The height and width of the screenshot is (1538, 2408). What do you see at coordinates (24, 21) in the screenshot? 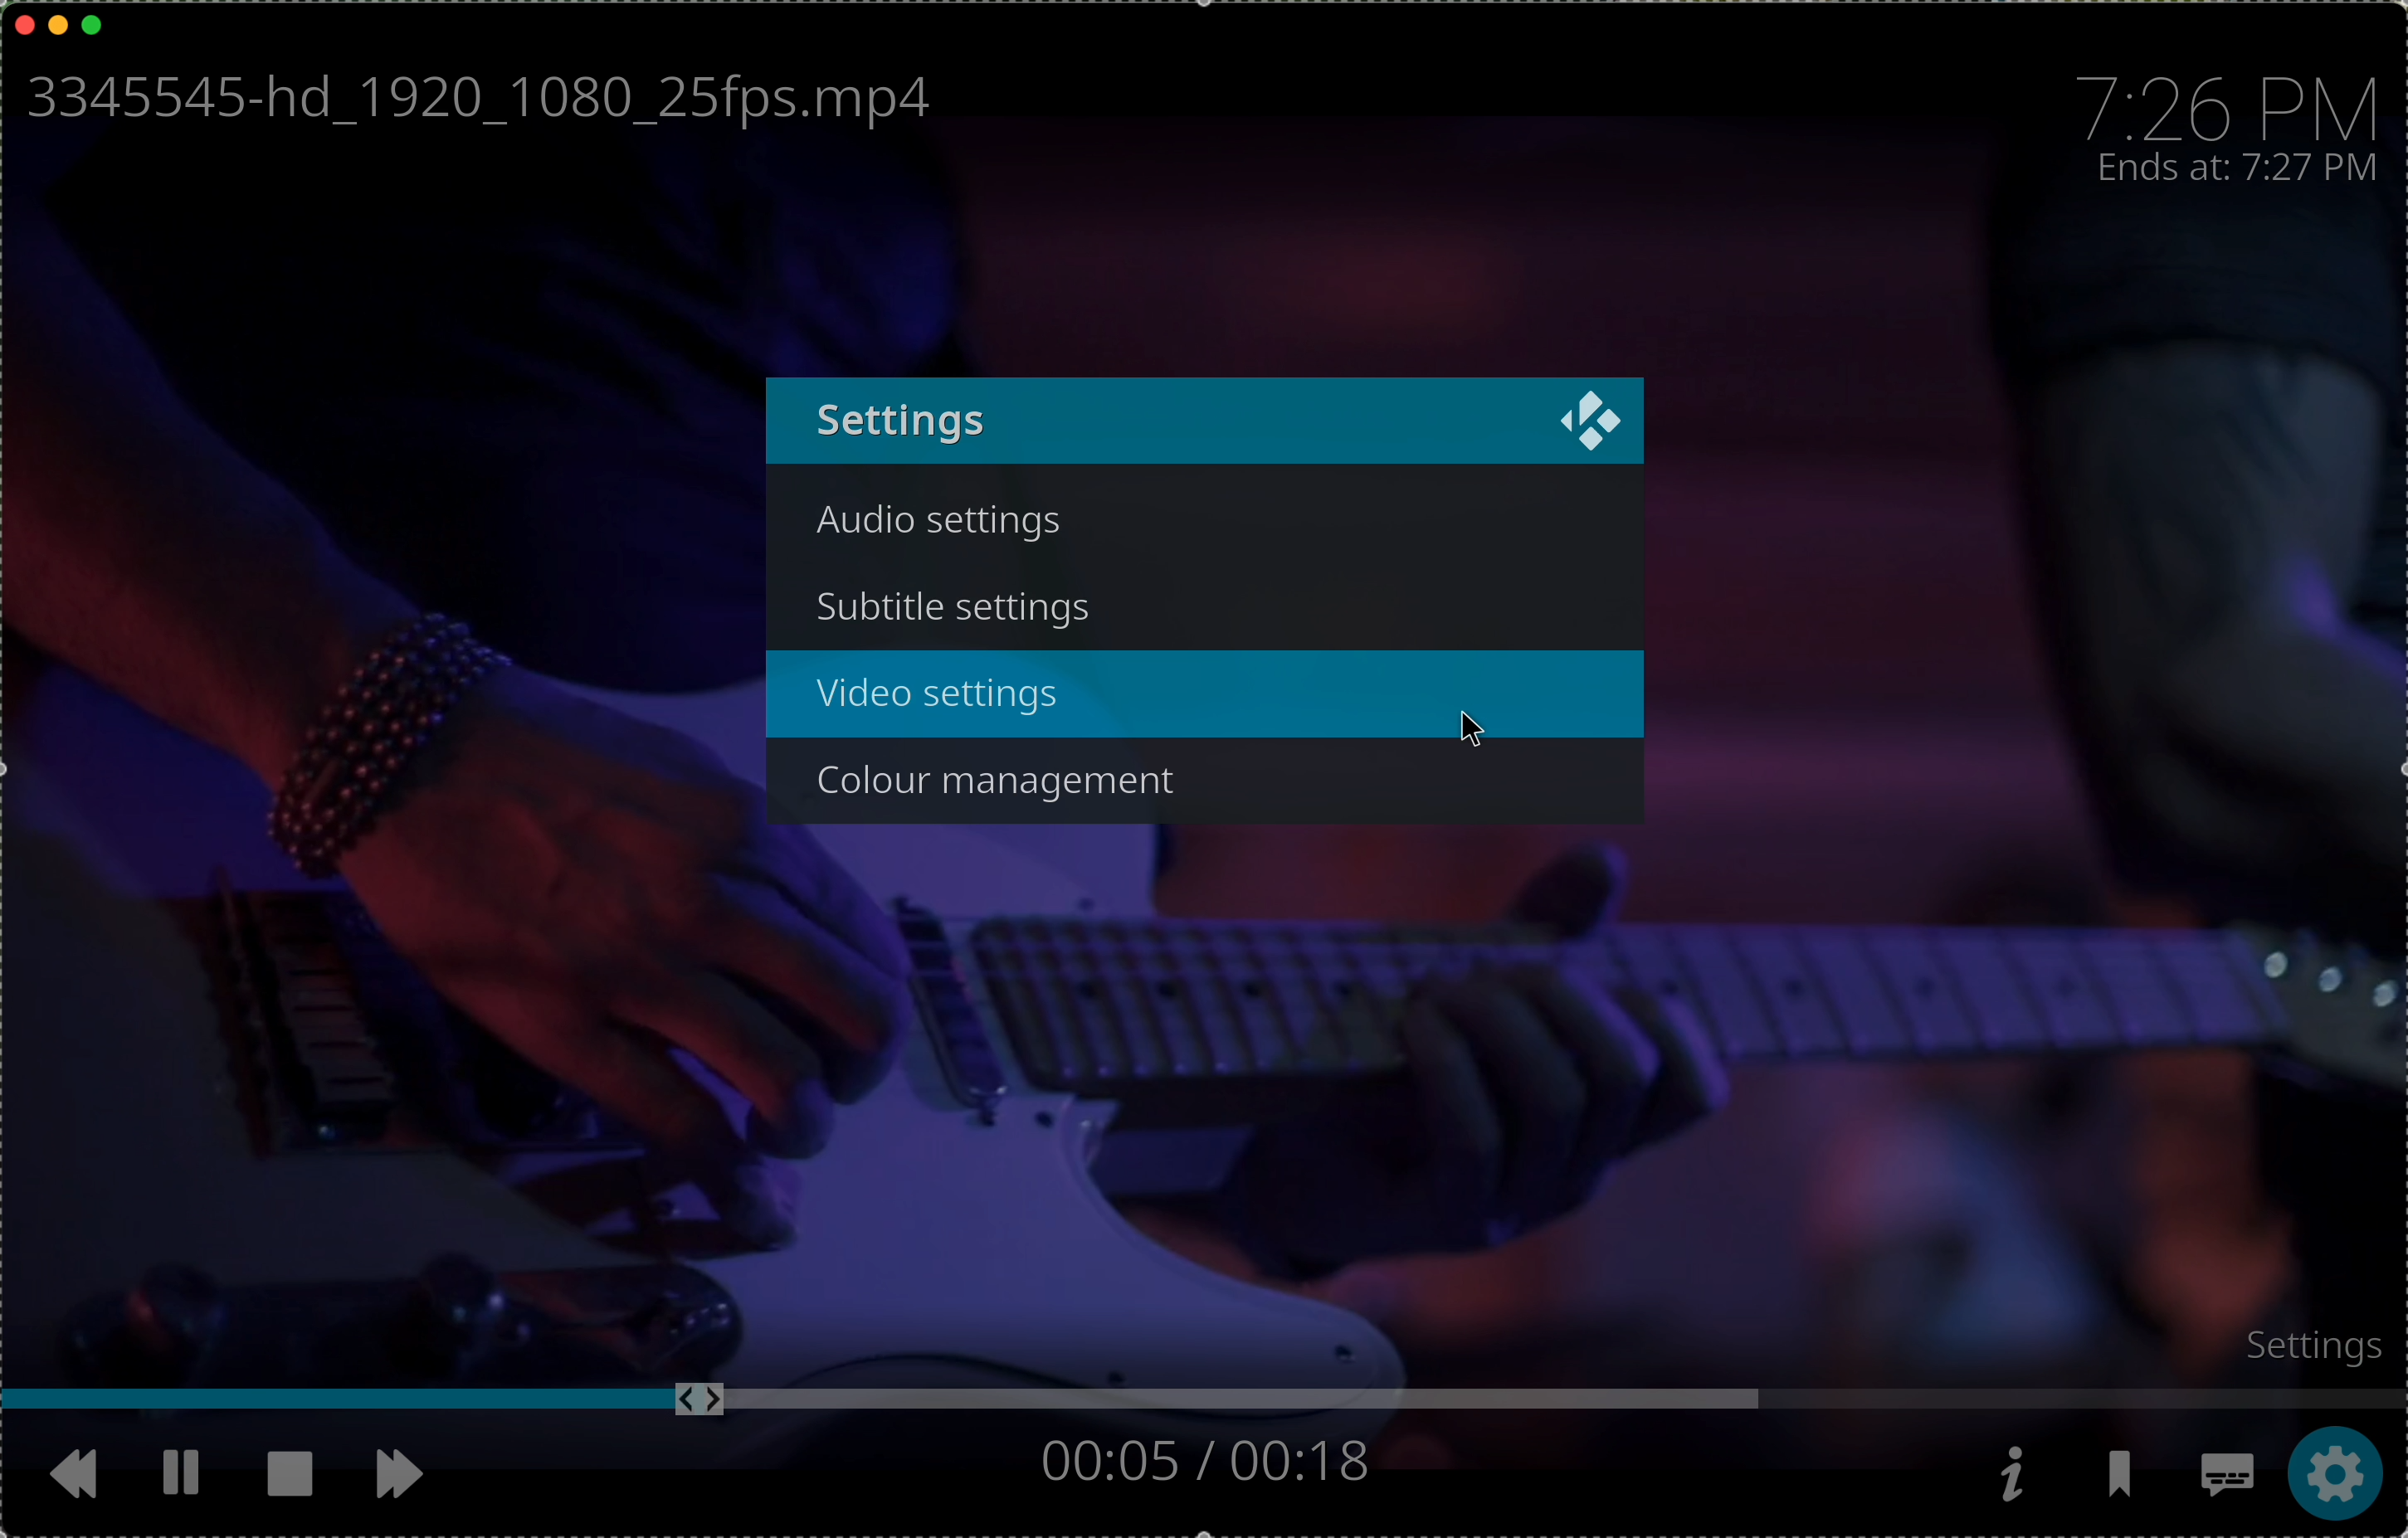
I see `close` at bounding box center [24, 21].